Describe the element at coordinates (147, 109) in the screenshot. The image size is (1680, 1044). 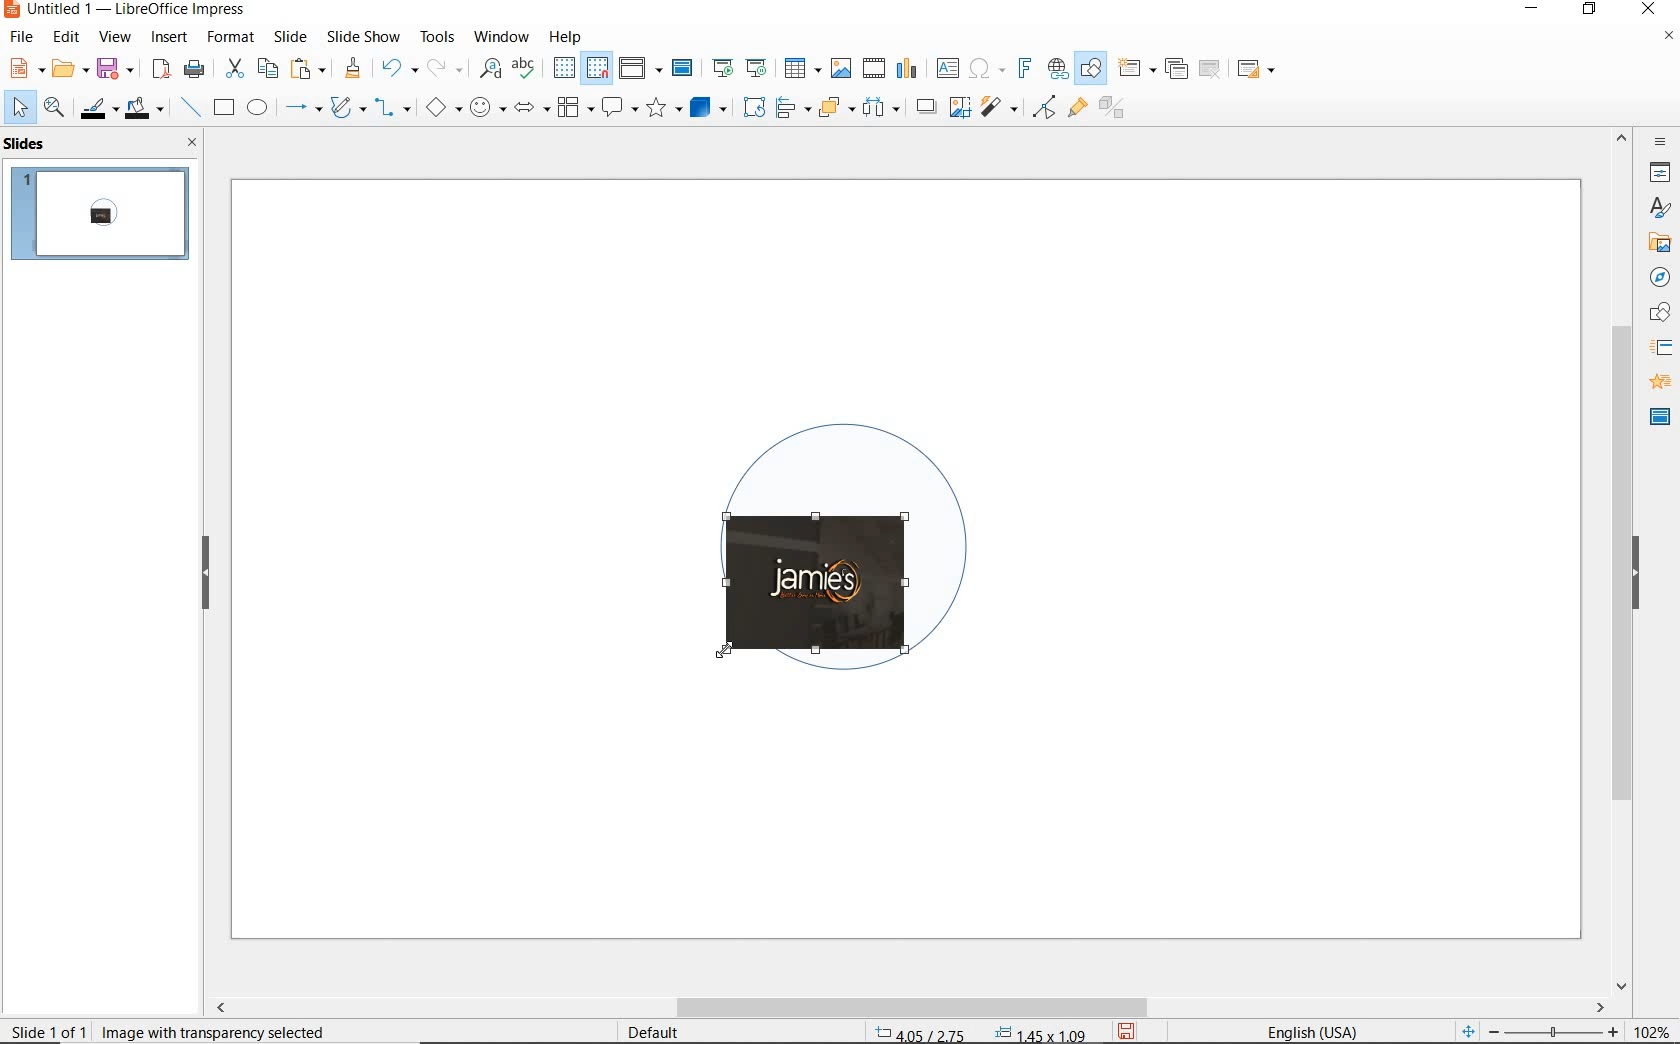
I see `fill color` at that location.